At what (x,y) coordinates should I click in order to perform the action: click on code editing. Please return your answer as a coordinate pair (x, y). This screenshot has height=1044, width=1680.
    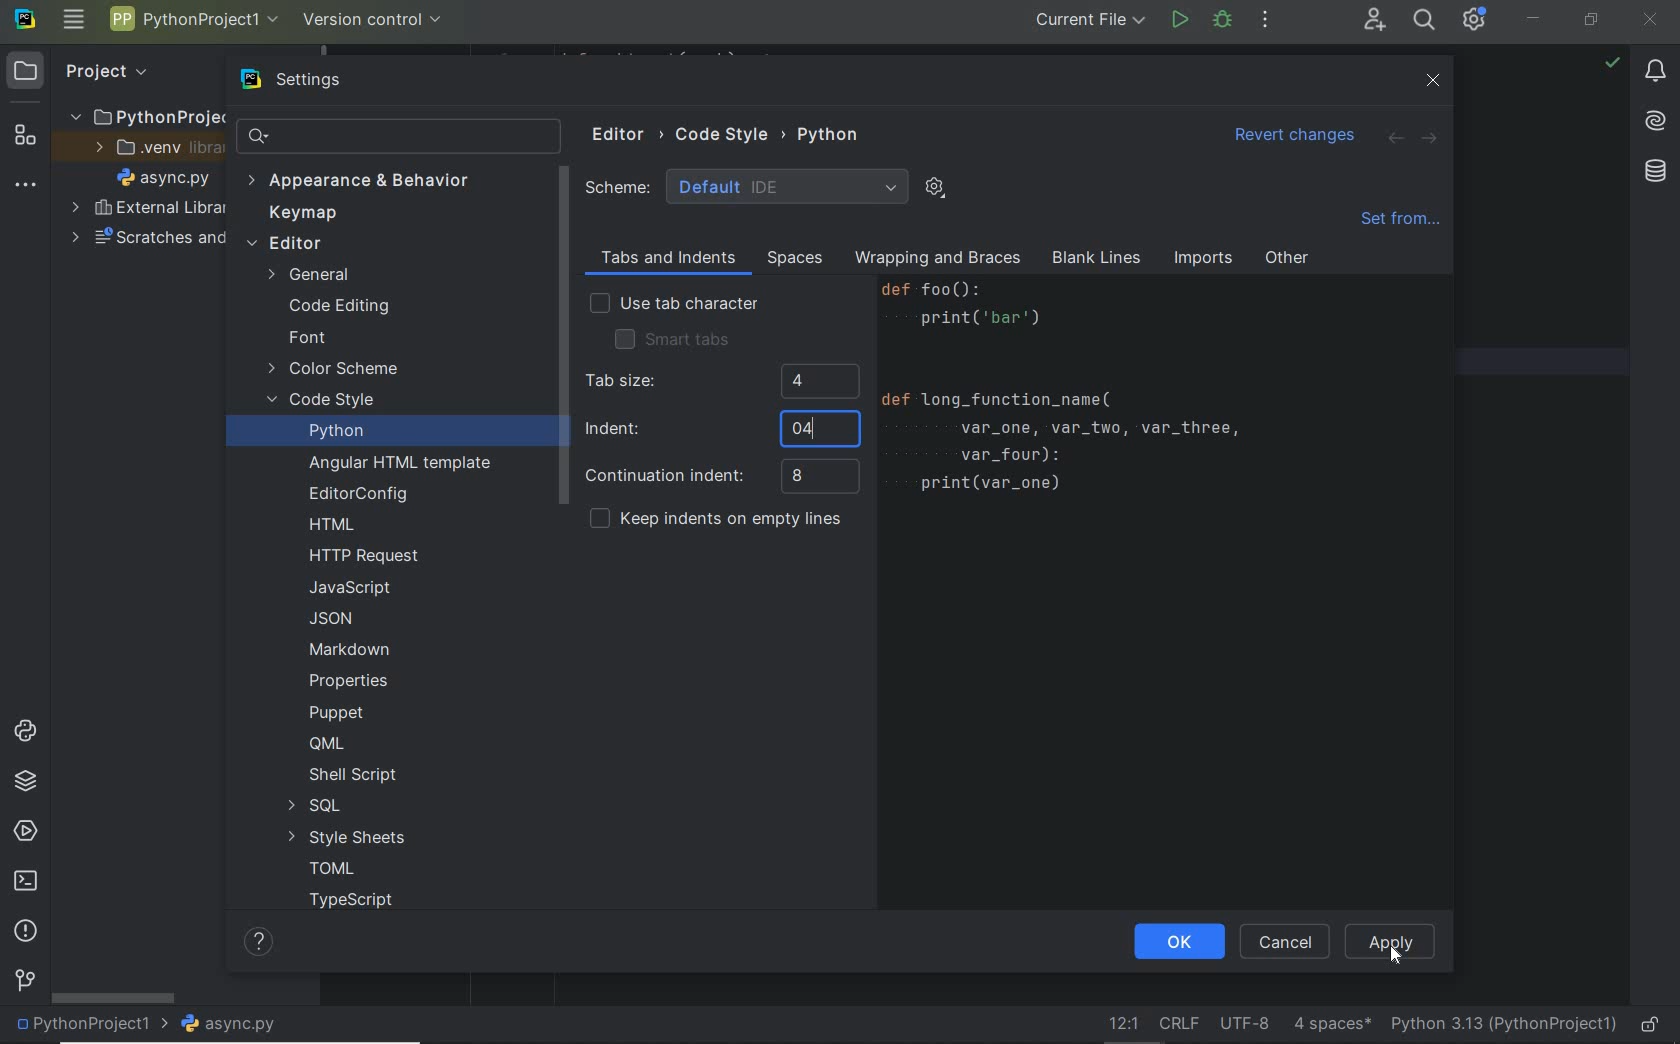
    Looking at the image, I should click on (338, 308).